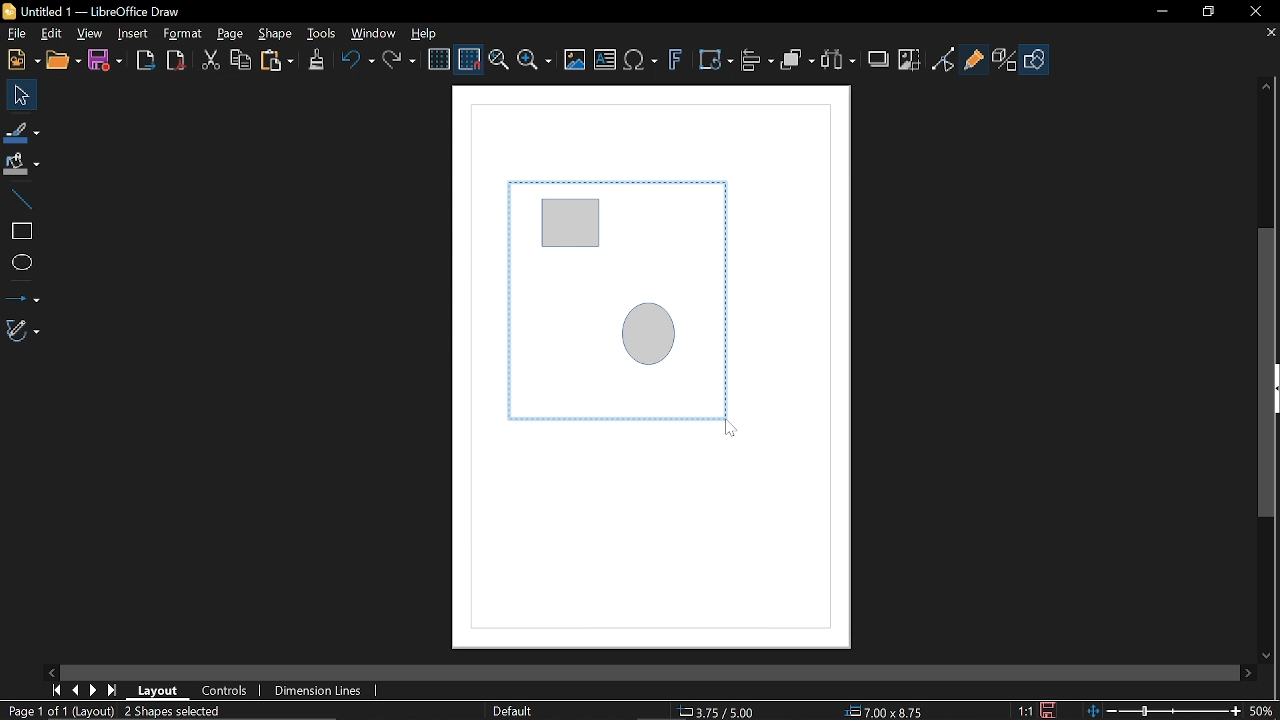 This screenshot has width=1280, height=720. I want to click on Close, so click(1258, 11).